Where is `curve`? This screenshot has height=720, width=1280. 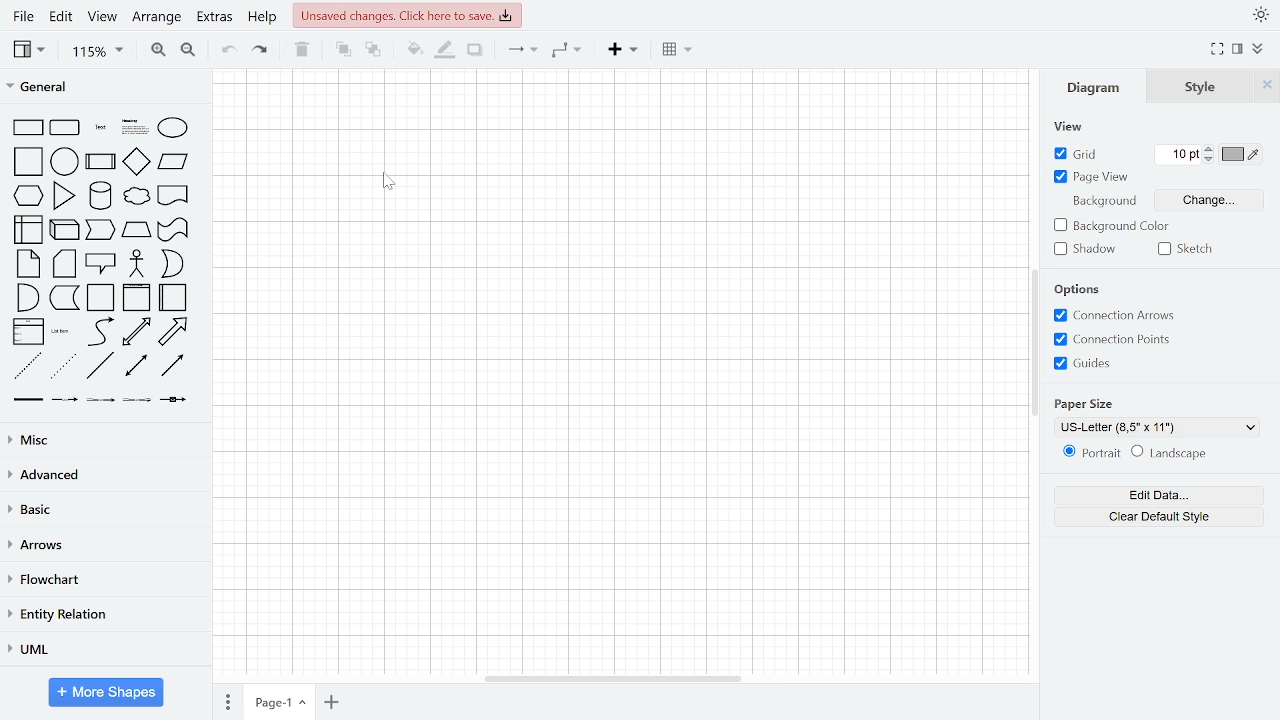
curve is located at coordinates (100, 332).